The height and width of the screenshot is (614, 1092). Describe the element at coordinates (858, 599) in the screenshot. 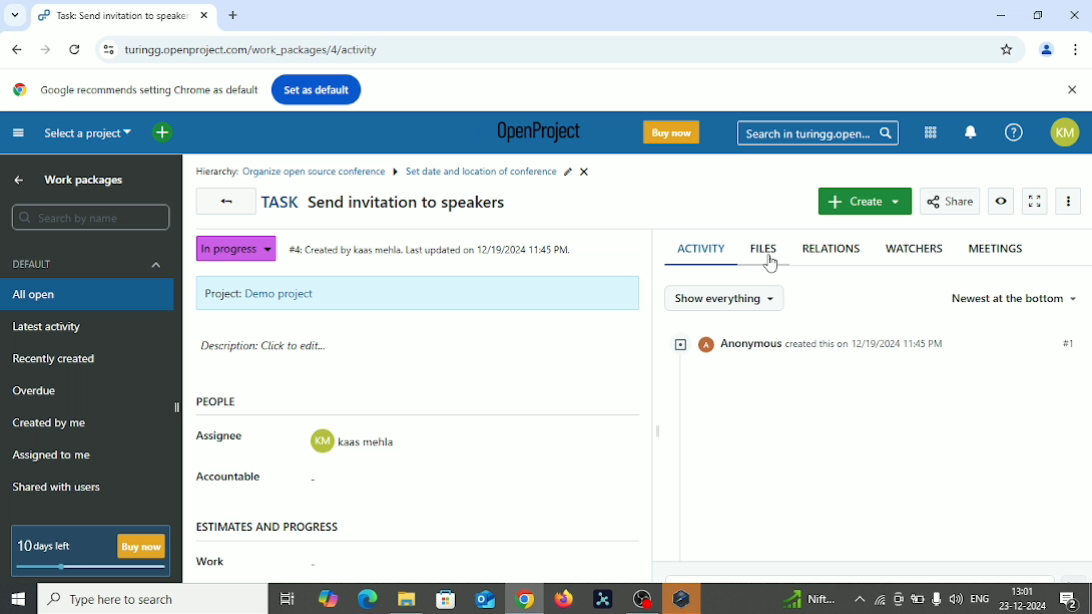

I see `More` at that location.